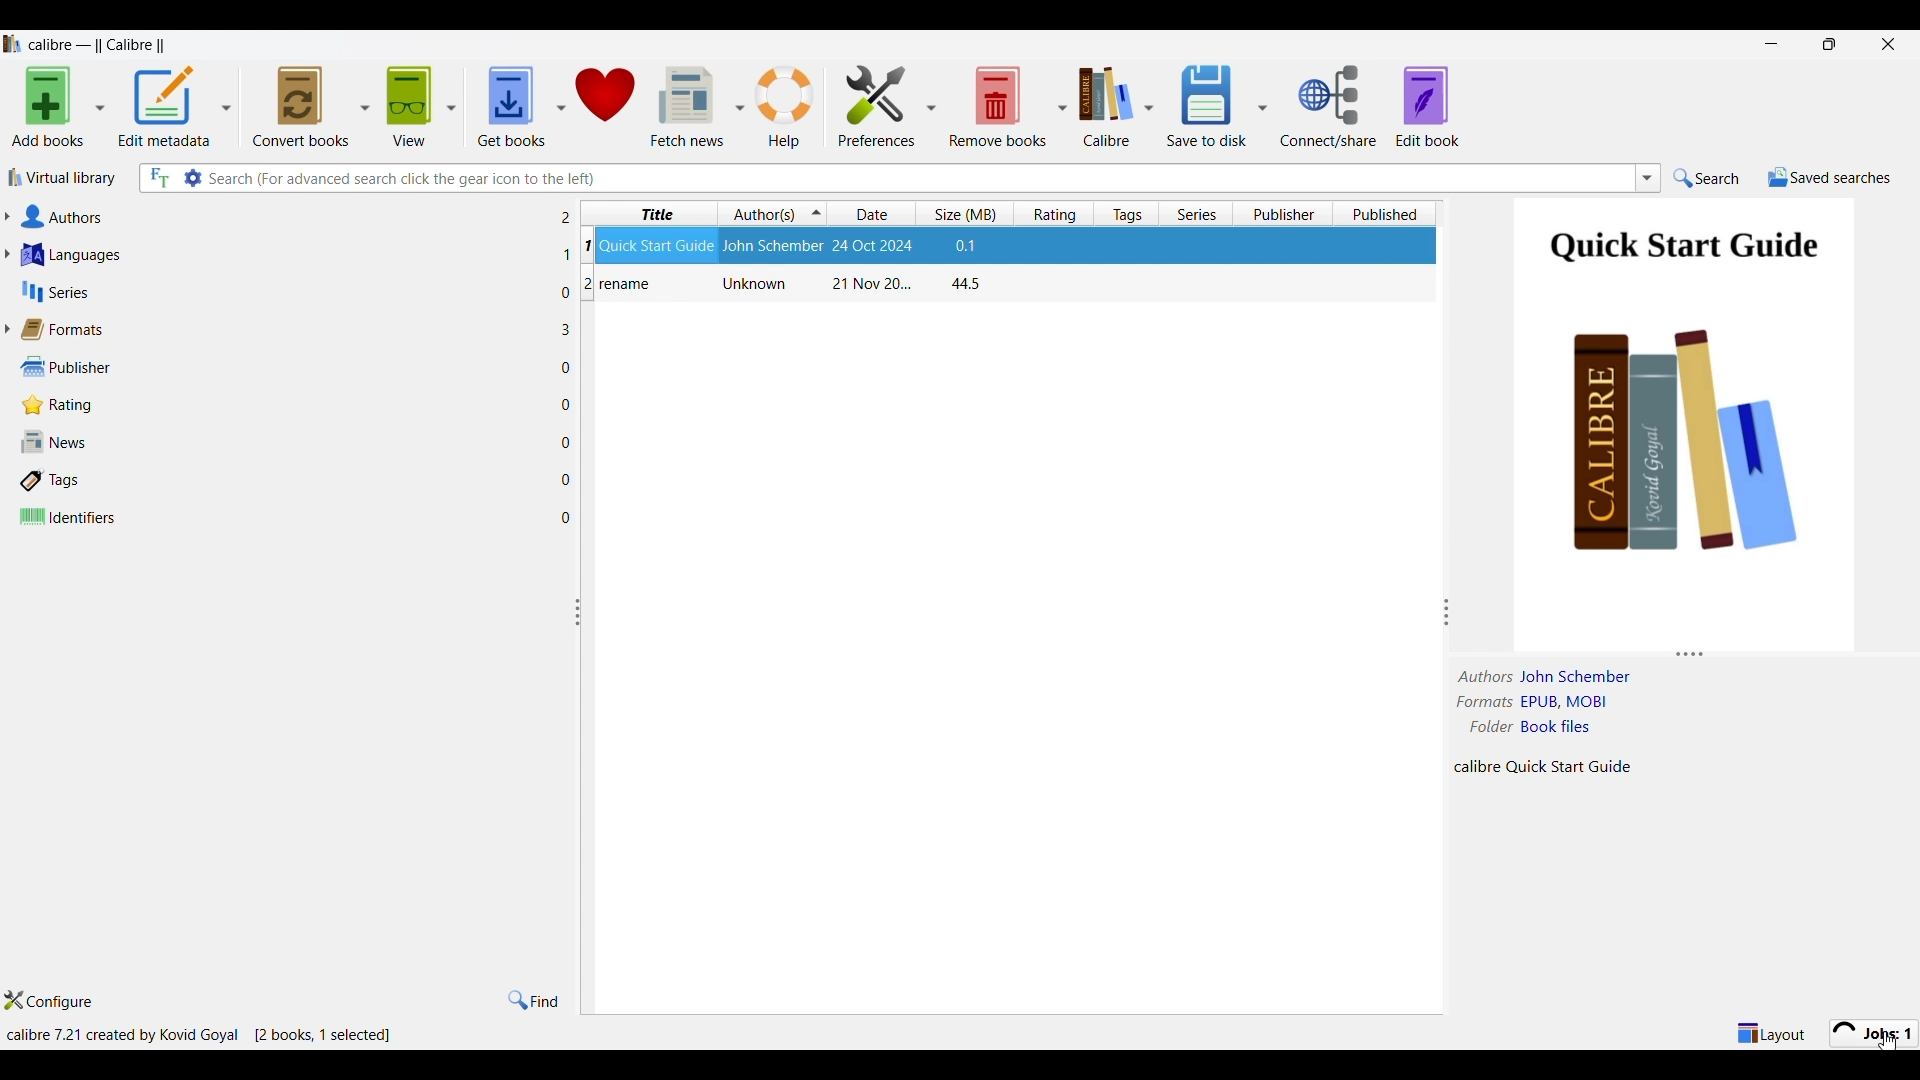 The image size is (1920, 1080). Describe the element at coordinates (930, 106) in the screenshot. I see `Preference column` at that location.